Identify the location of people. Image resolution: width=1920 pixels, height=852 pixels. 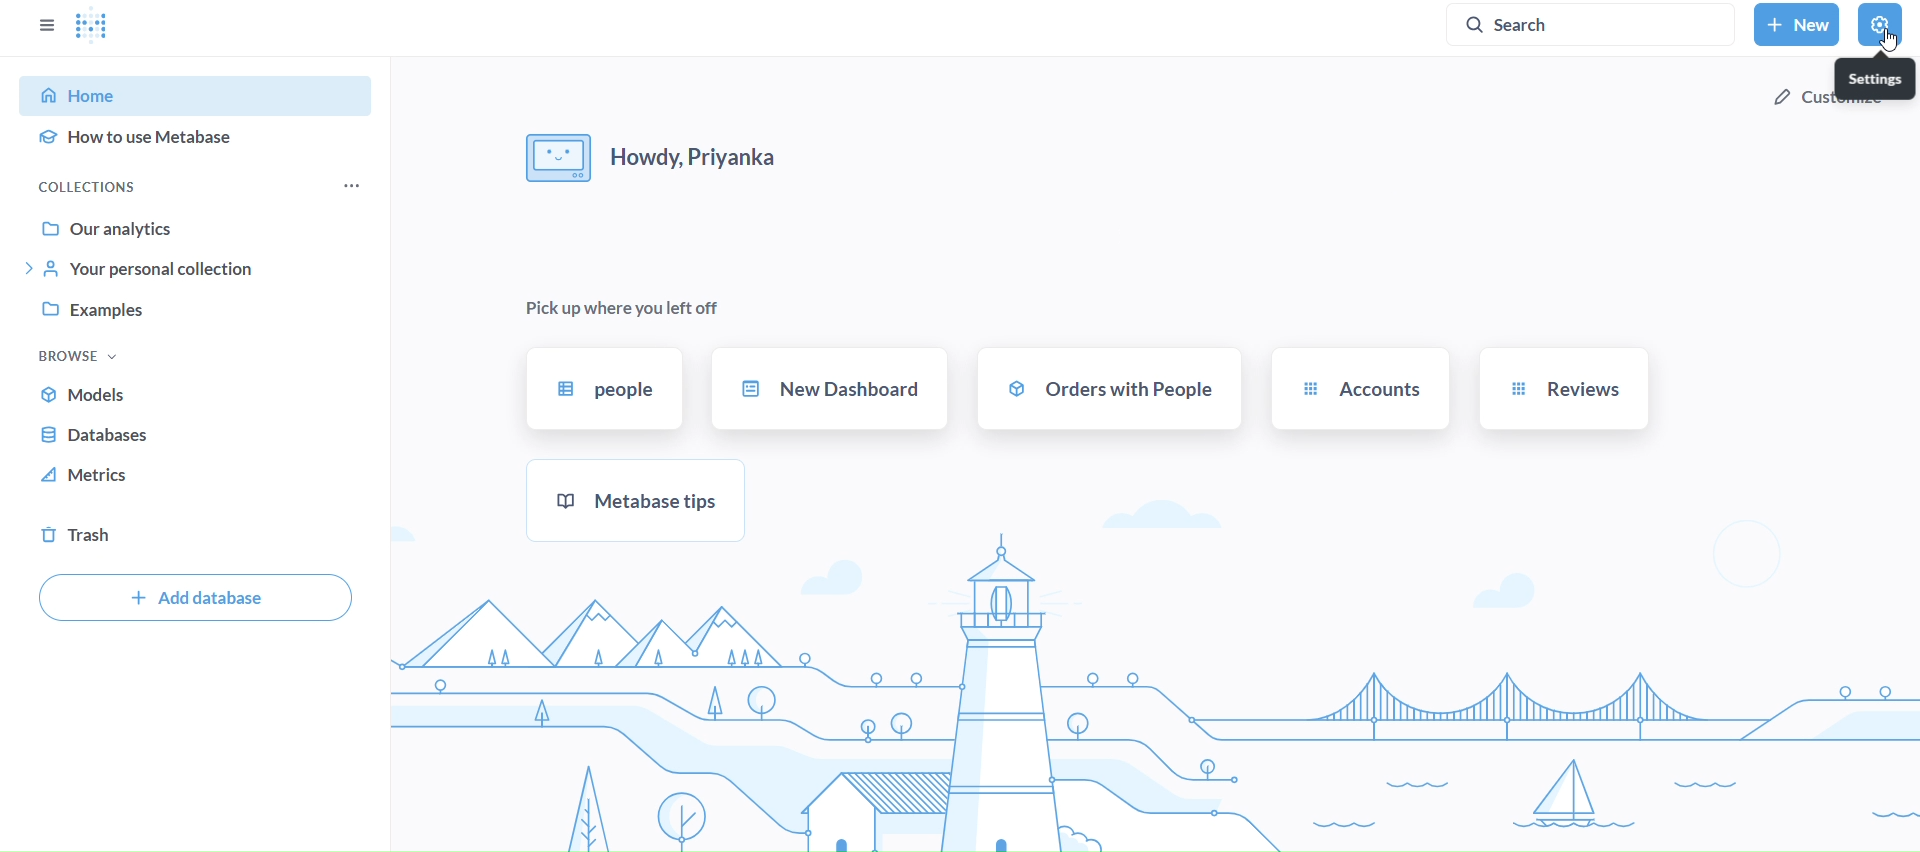
(607, 386).